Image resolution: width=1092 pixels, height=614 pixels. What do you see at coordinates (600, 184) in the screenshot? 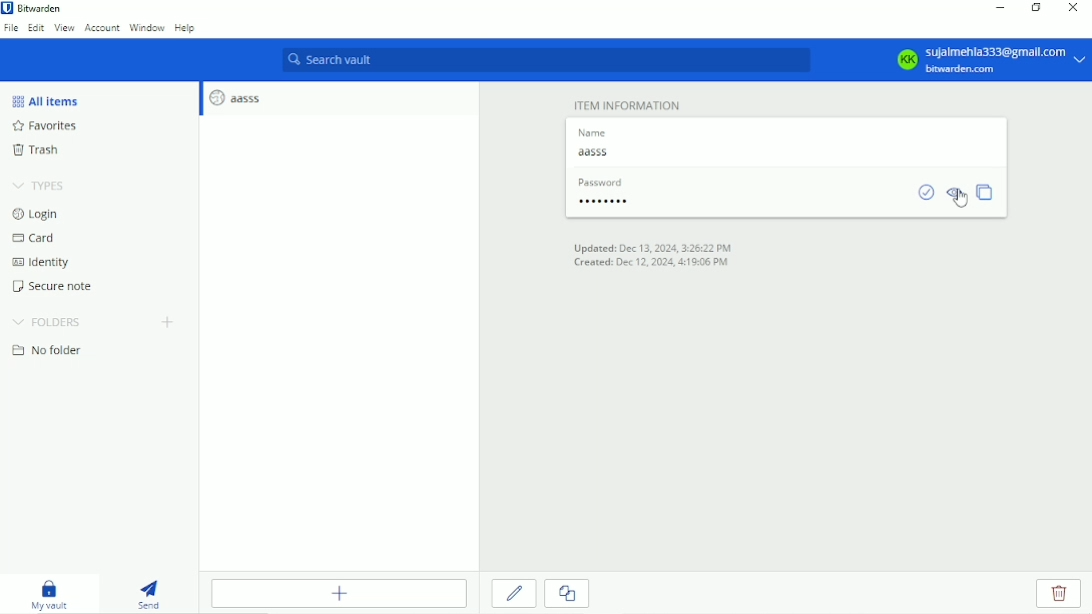
I see `password label` at bounding box center [600, 184].